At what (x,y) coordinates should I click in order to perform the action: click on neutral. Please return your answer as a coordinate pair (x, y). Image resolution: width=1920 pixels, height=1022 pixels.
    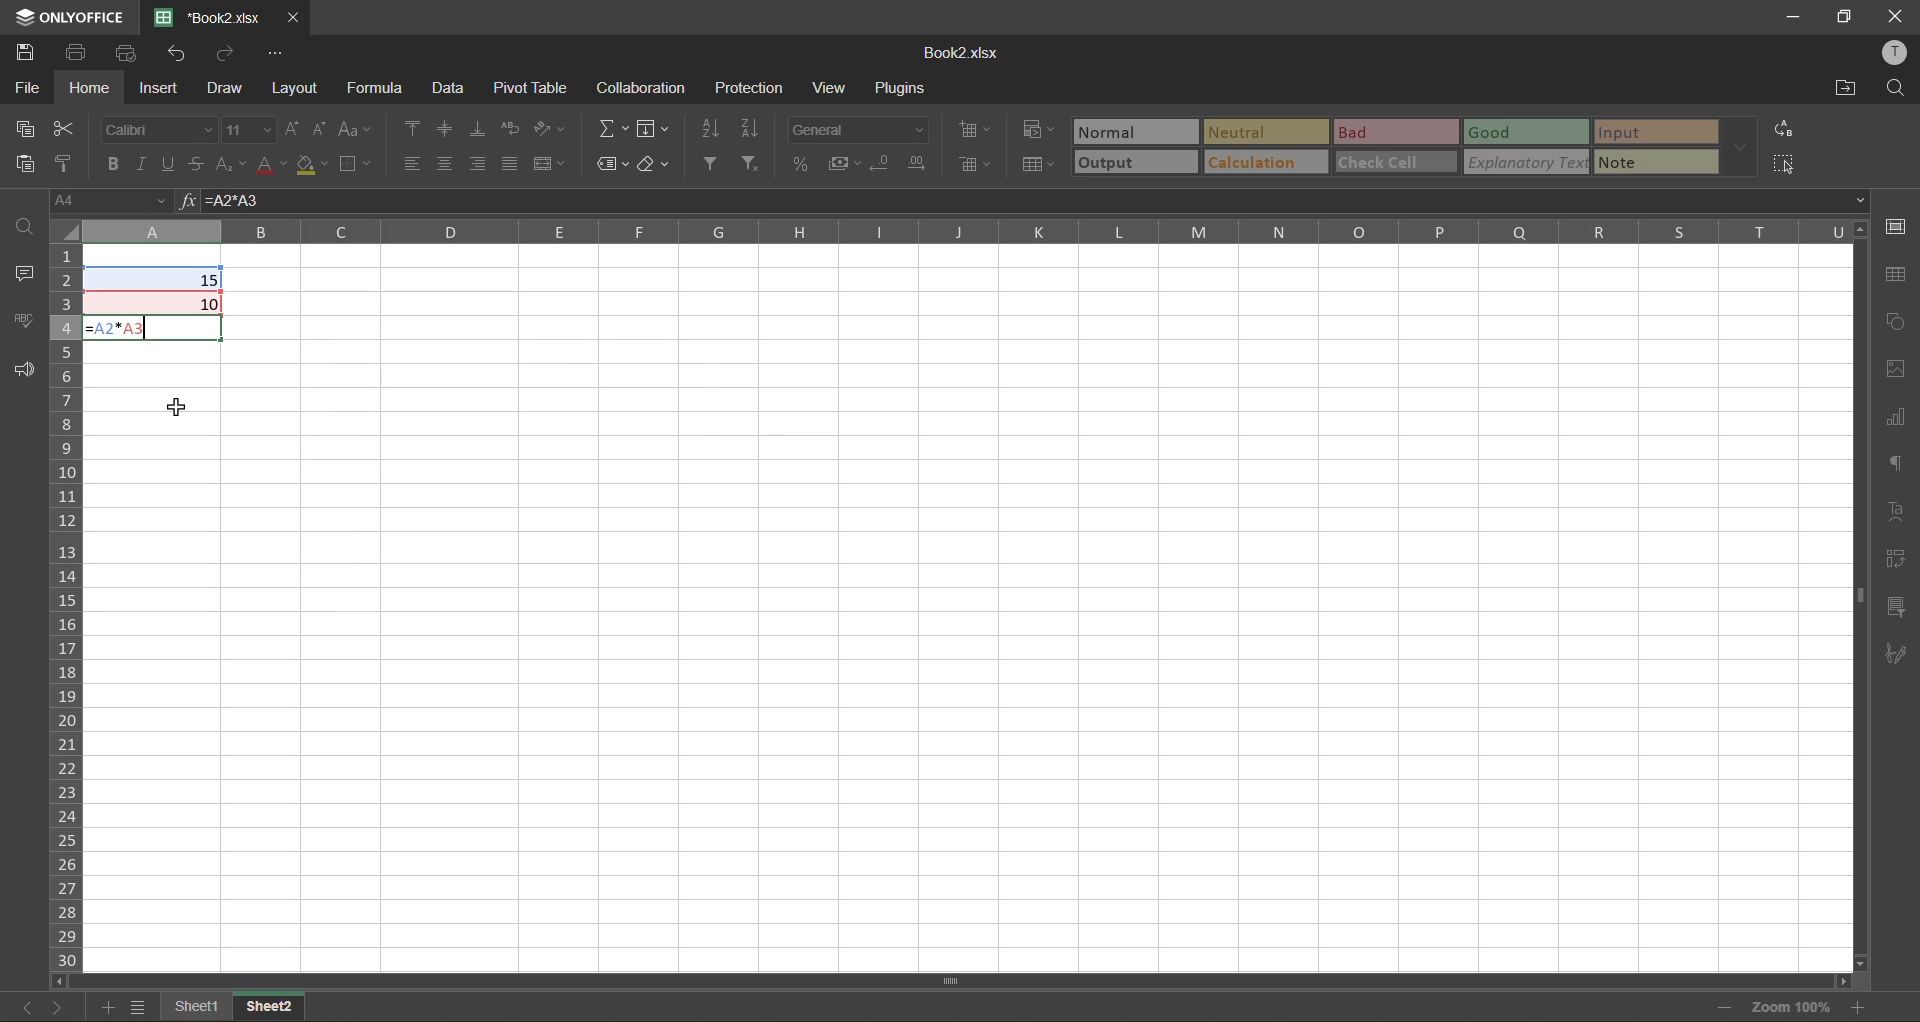
    Looking at the image, I should click on (1269, 134).